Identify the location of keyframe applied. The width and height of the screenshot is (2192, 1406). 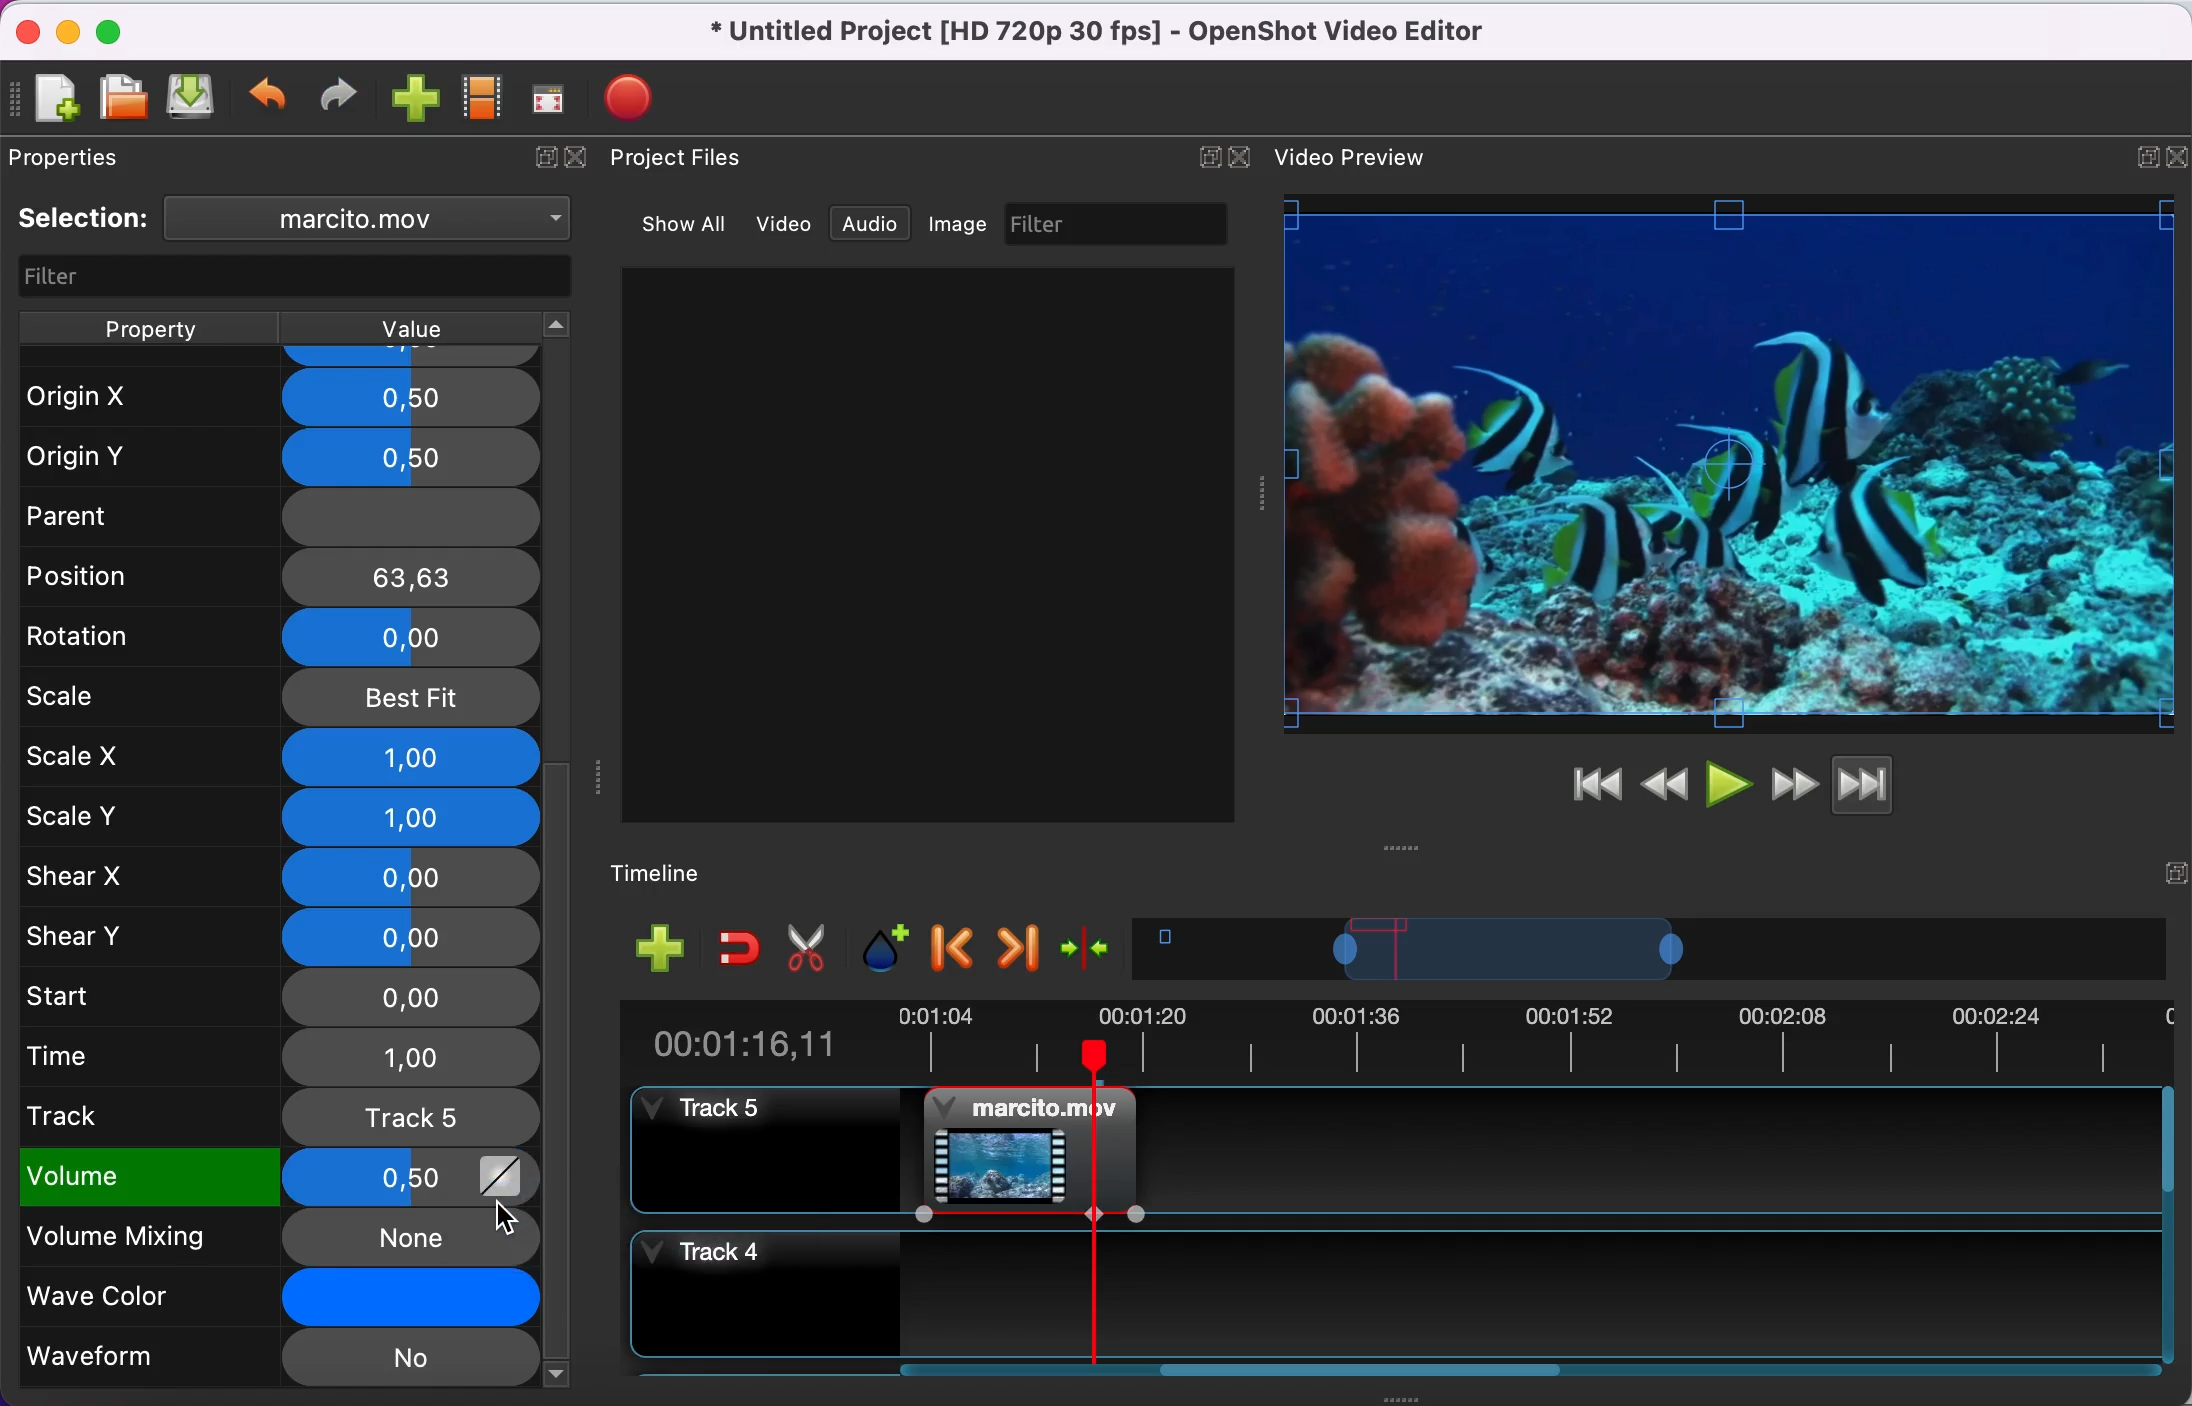
(501, 1182).